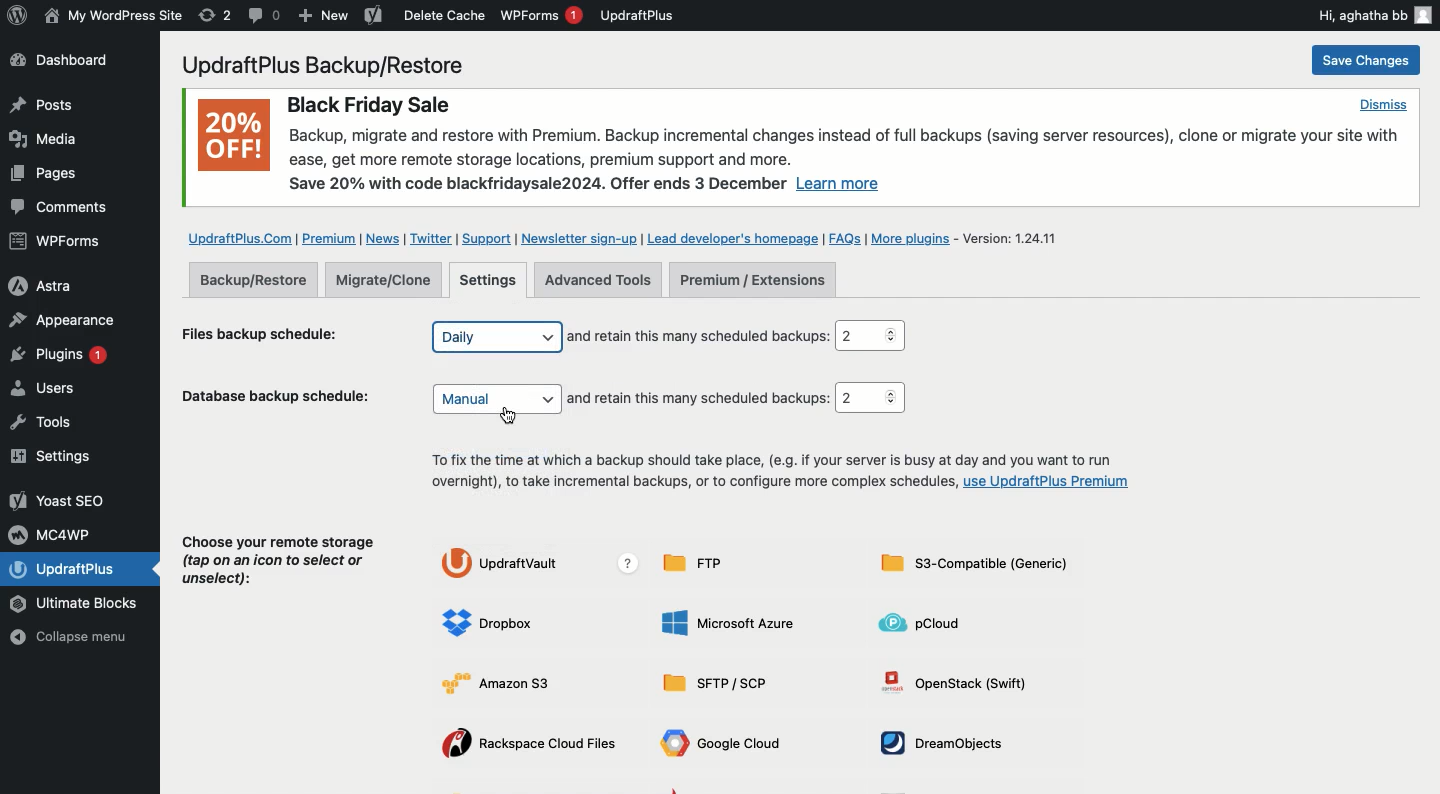  What do you see at coordinates (726, 746) in the screenshot?
I see `Google cloud` at bounding box center [726, 746].